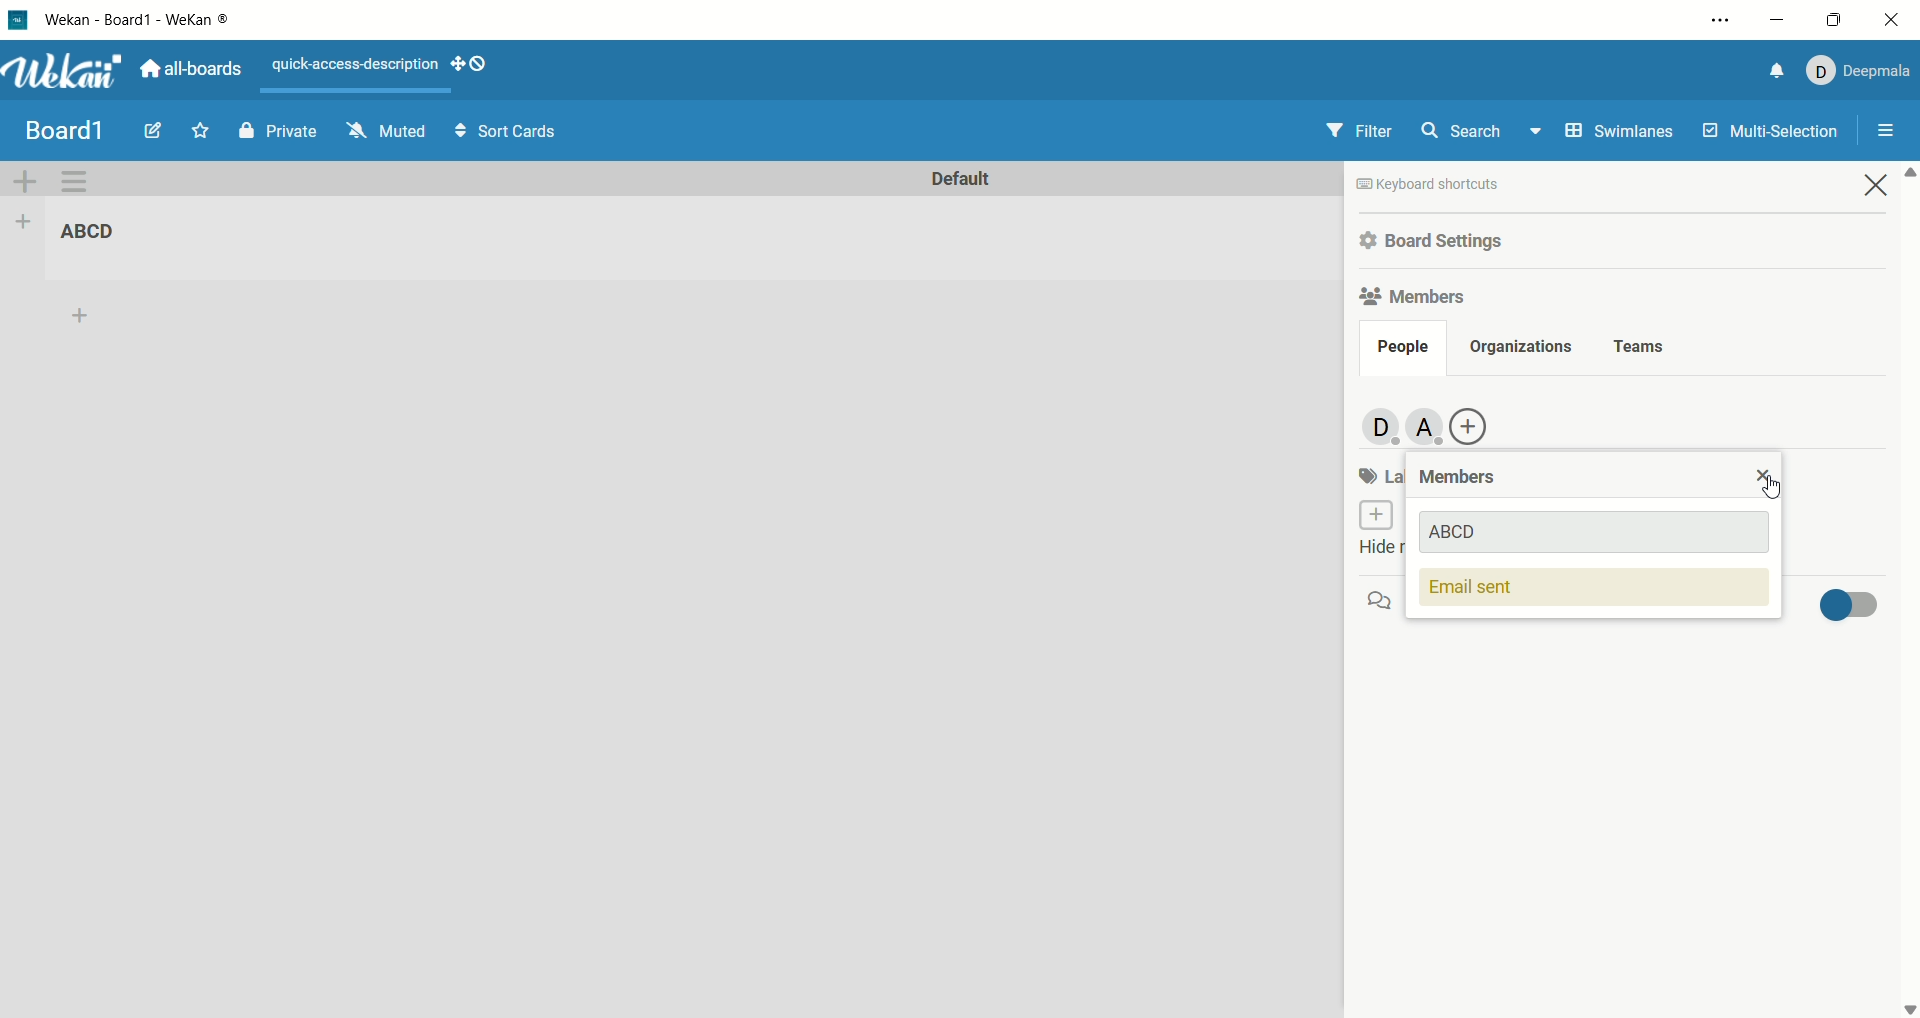 The width and height of the screenshot is (1920, 1018). What do you see at coordinates (1517, 348) in the screenshot?
I see `organization` at bounding box center [1517, 348].